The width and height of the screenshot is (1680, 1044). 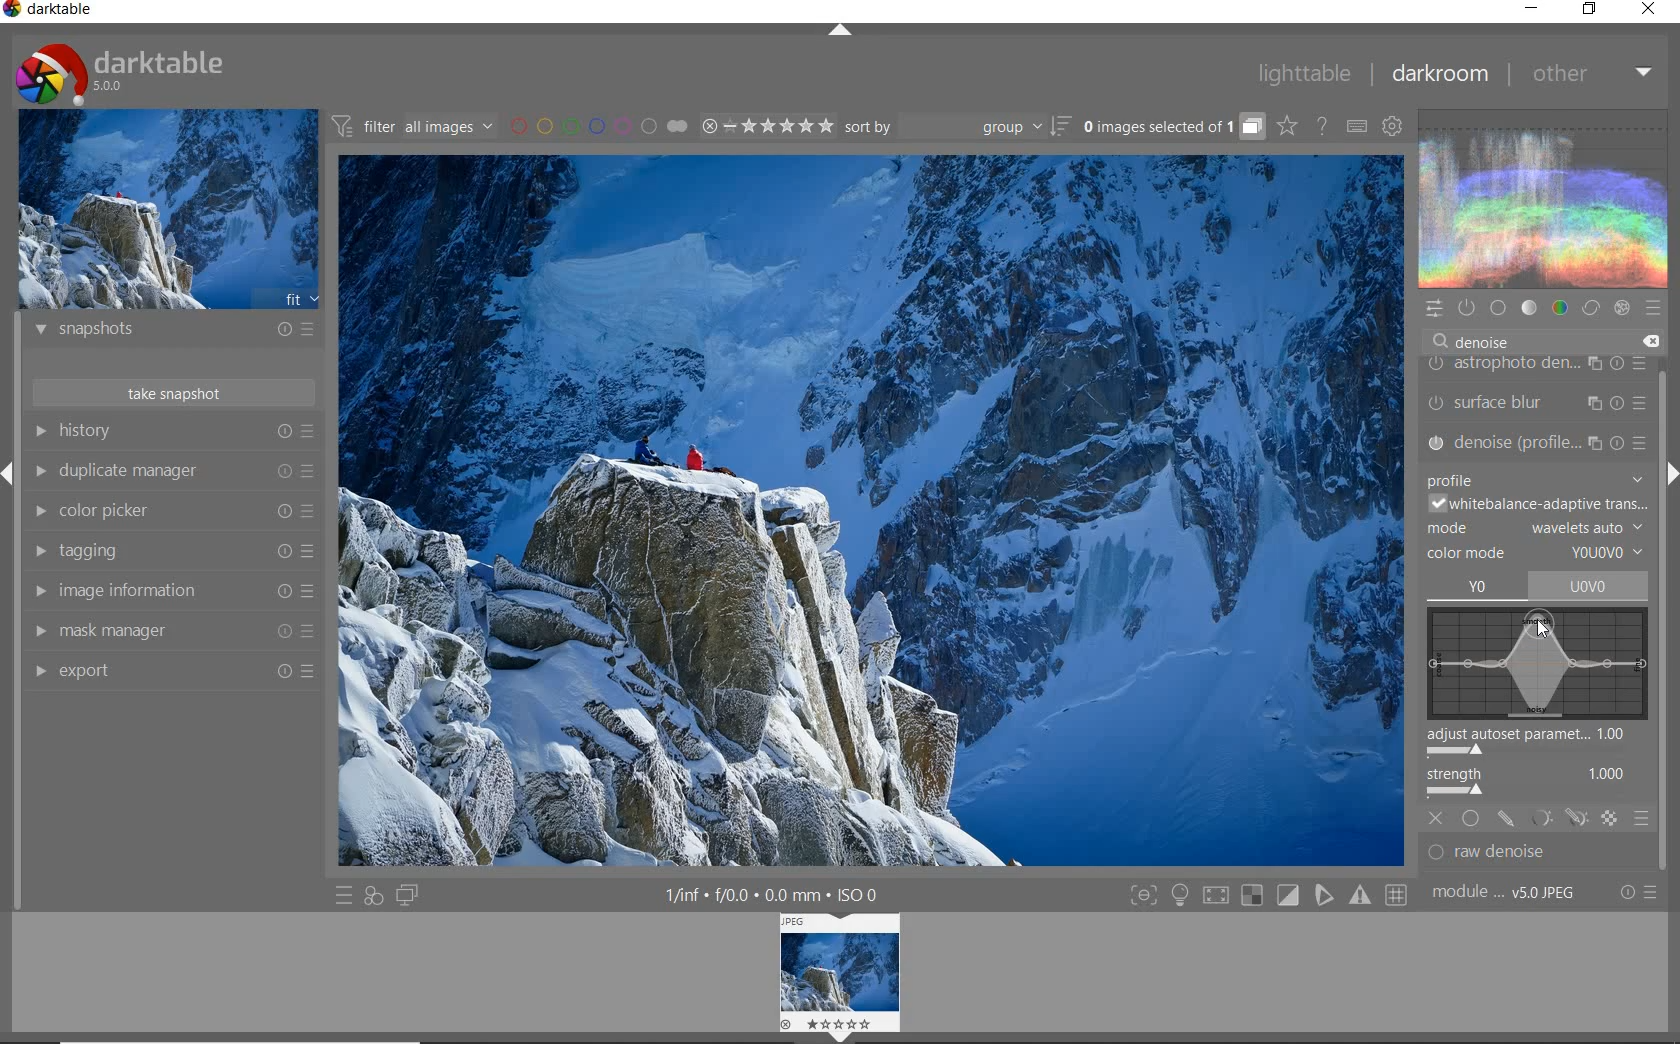 What do you see at coordinates (1649, 10) in the screenshot?
I see `close` at bounding box center [1649, 10].